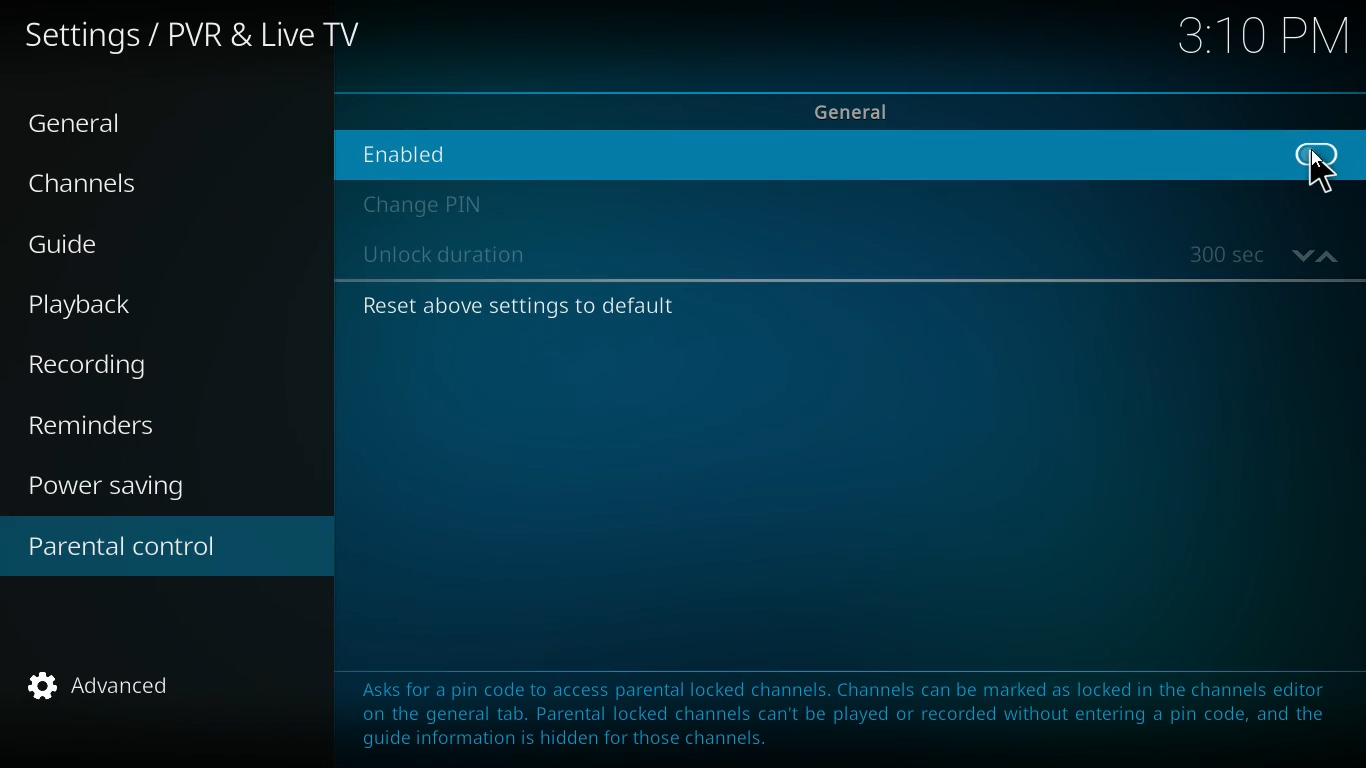 This screenshot has width=1366, height=768. What do you see at coordinates (464, 149) in the screenshot?
I see `enabled` at bounding box center [464, 149].